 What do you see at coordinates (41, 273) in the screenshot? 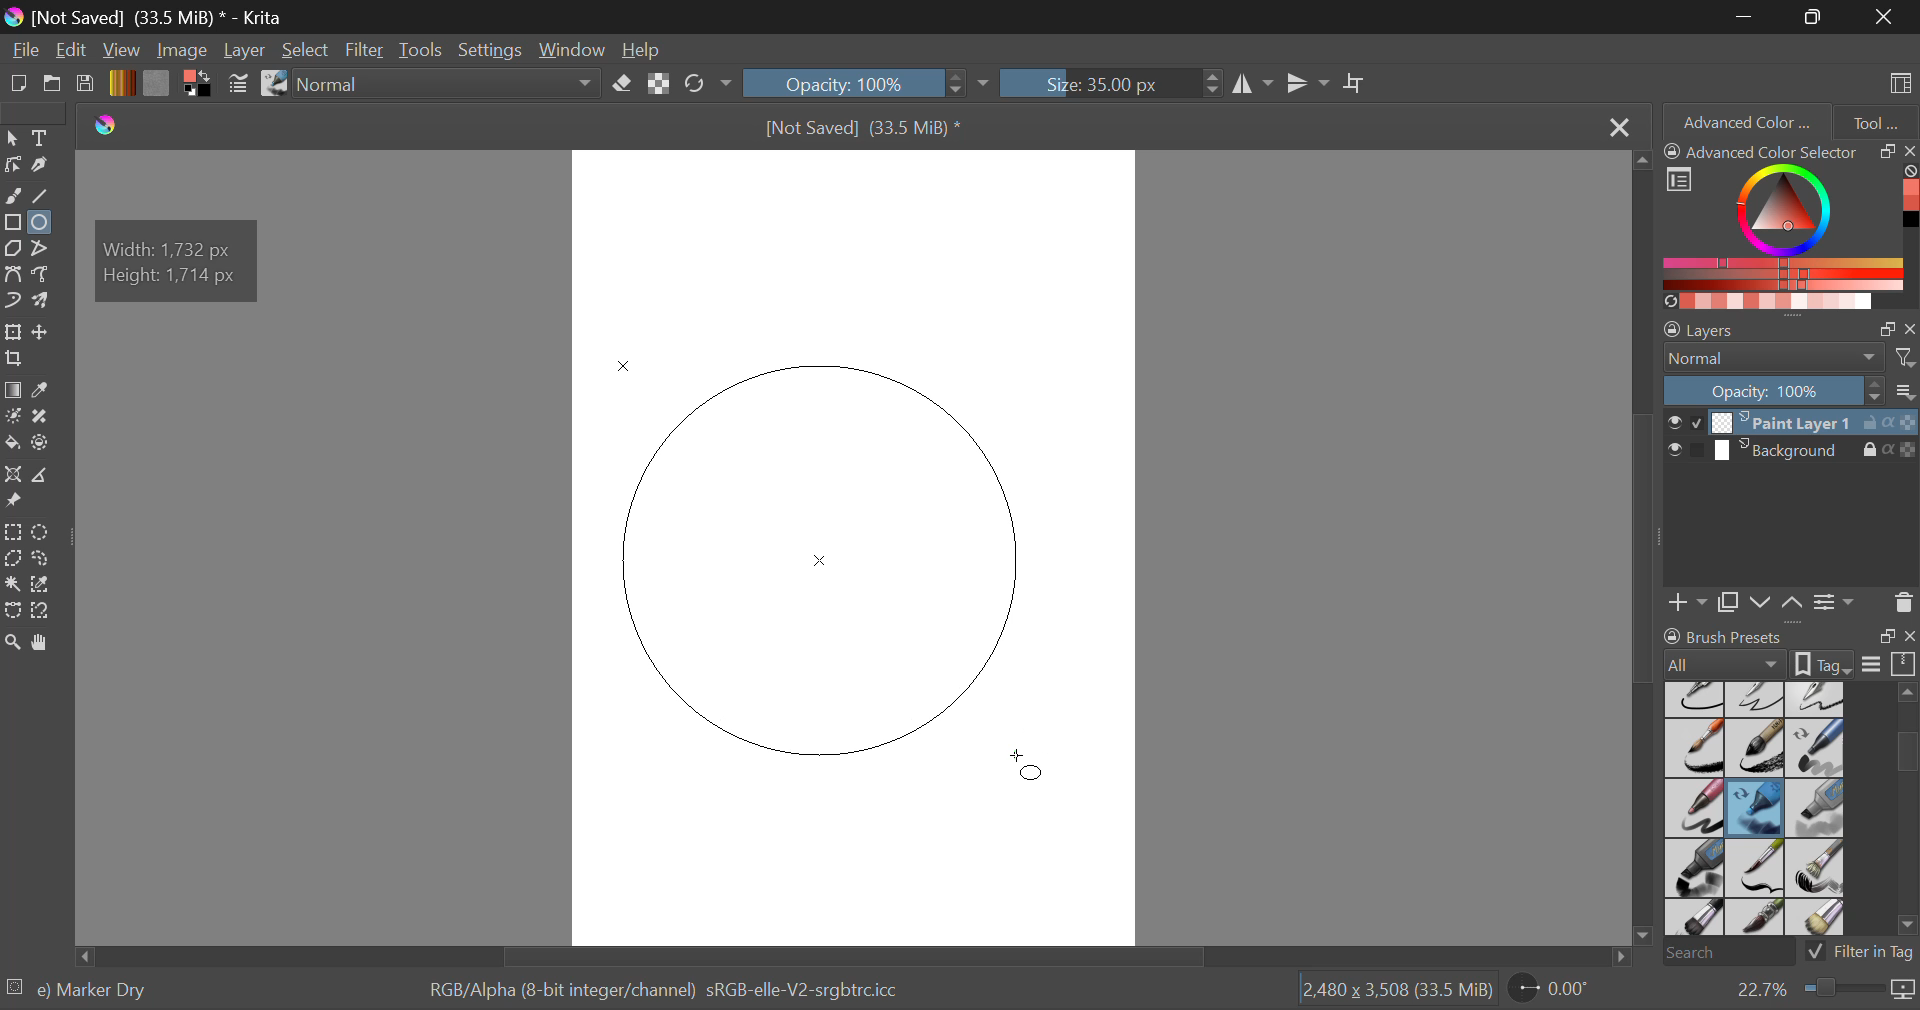
I see `Freehand Path Tool` at bounding box center [41, 273].